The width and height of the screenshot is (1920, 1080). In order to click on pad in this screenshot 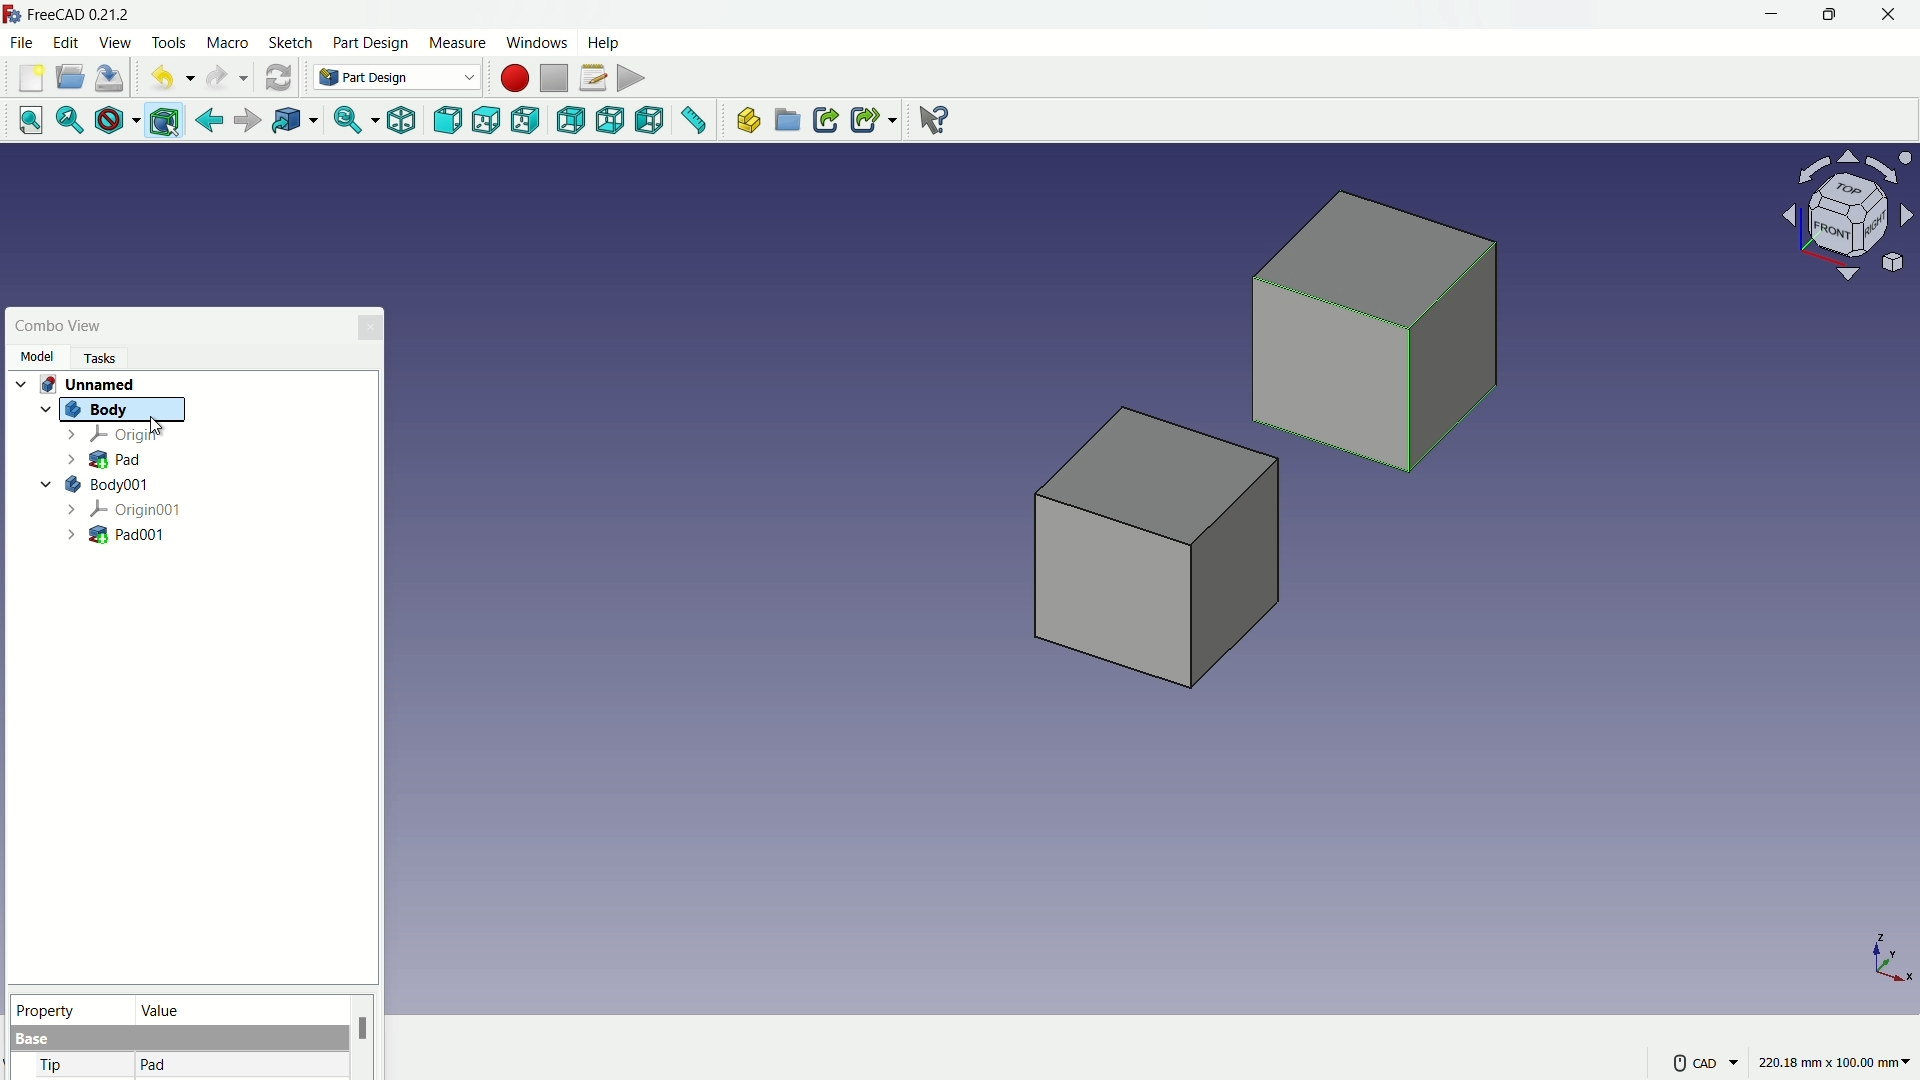, I will do `click(154, 1066)`.